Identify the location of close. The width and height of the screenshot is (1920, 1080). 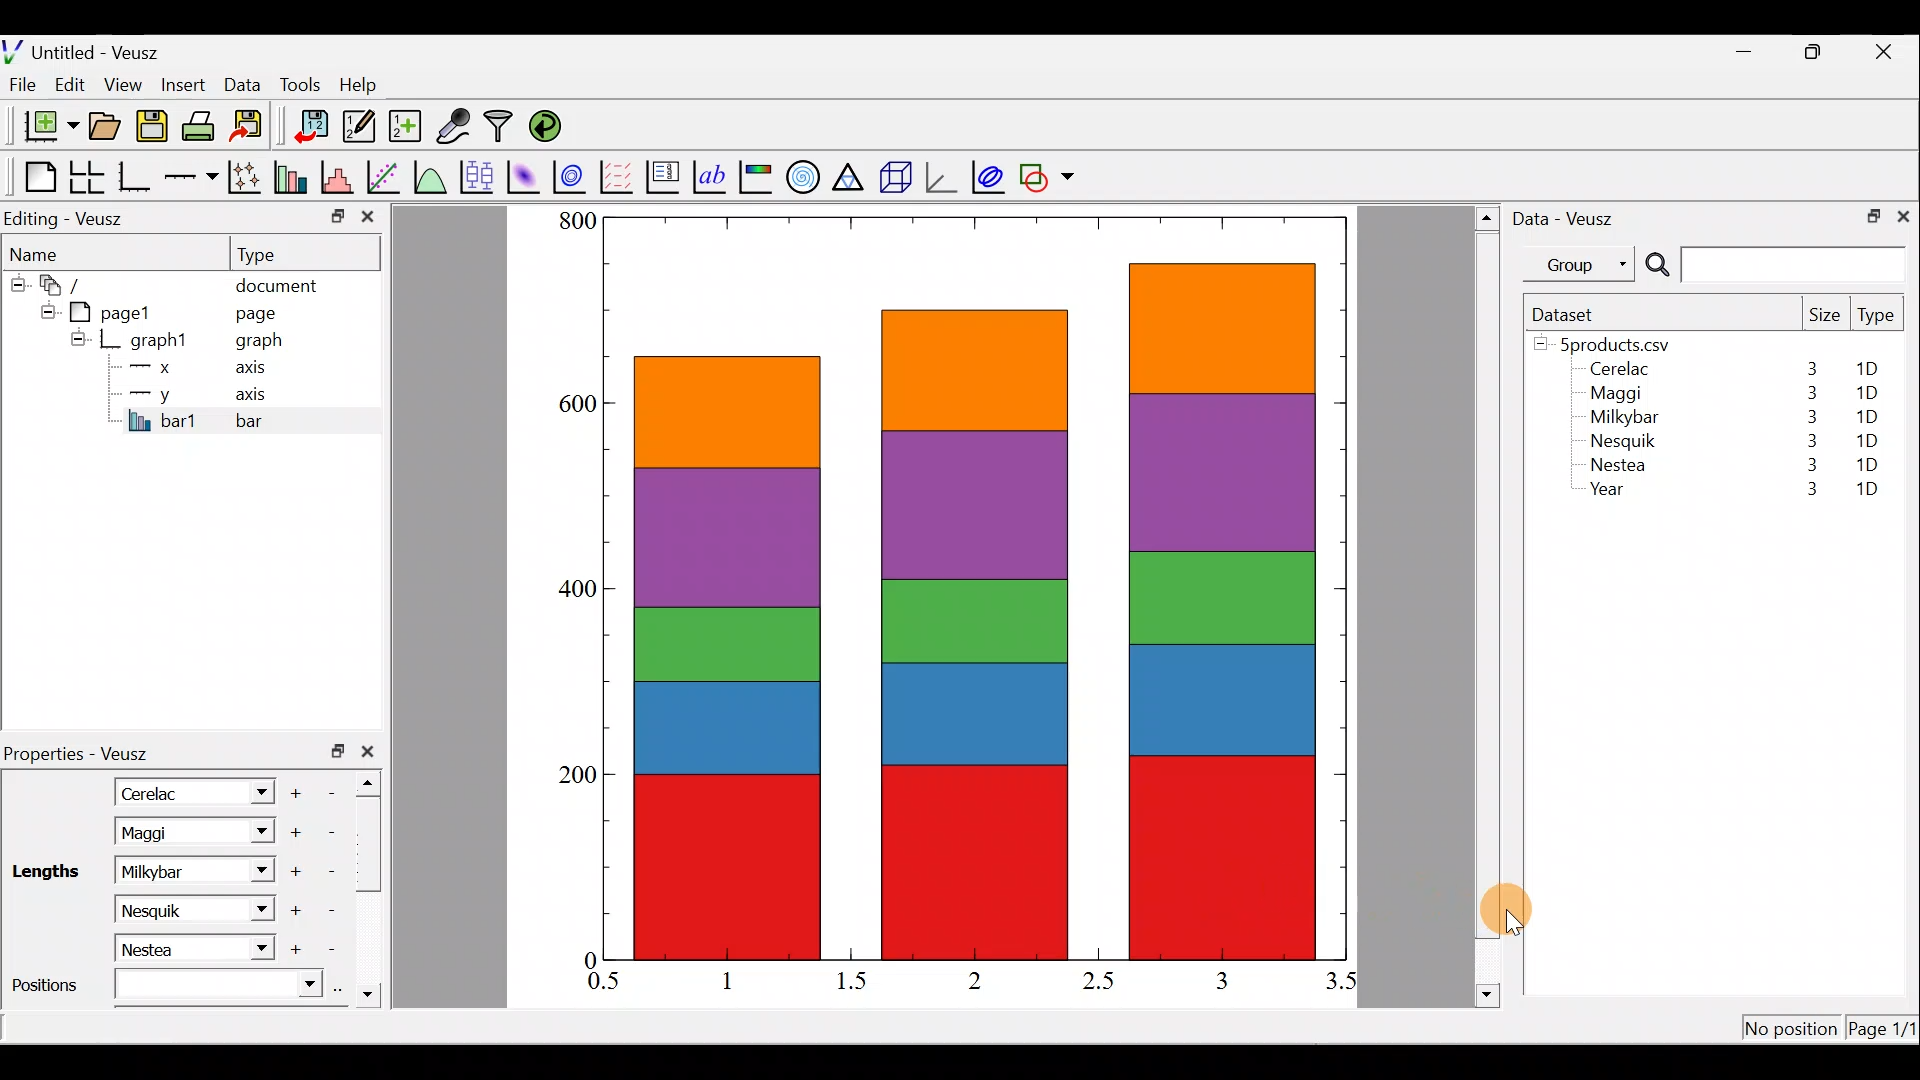
(372, 751).